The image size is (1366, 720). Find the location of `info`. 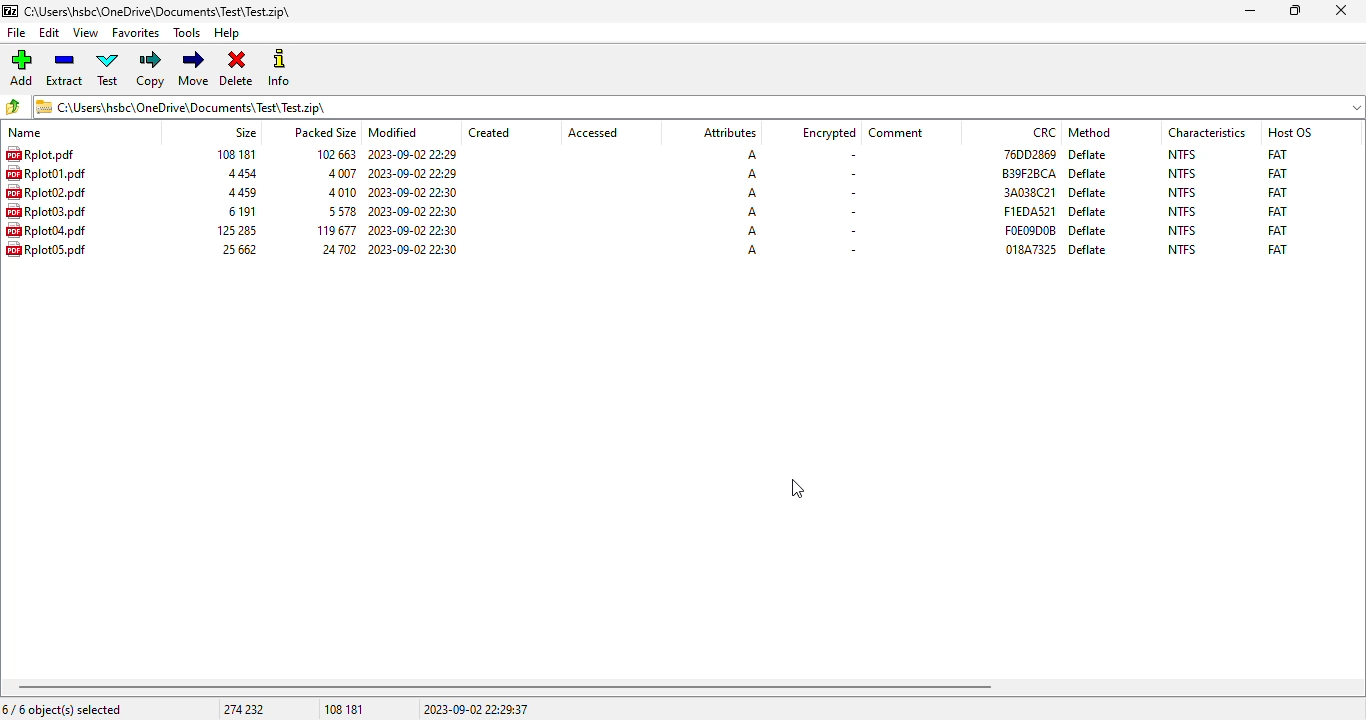

info is located at coordinates (279, 67).